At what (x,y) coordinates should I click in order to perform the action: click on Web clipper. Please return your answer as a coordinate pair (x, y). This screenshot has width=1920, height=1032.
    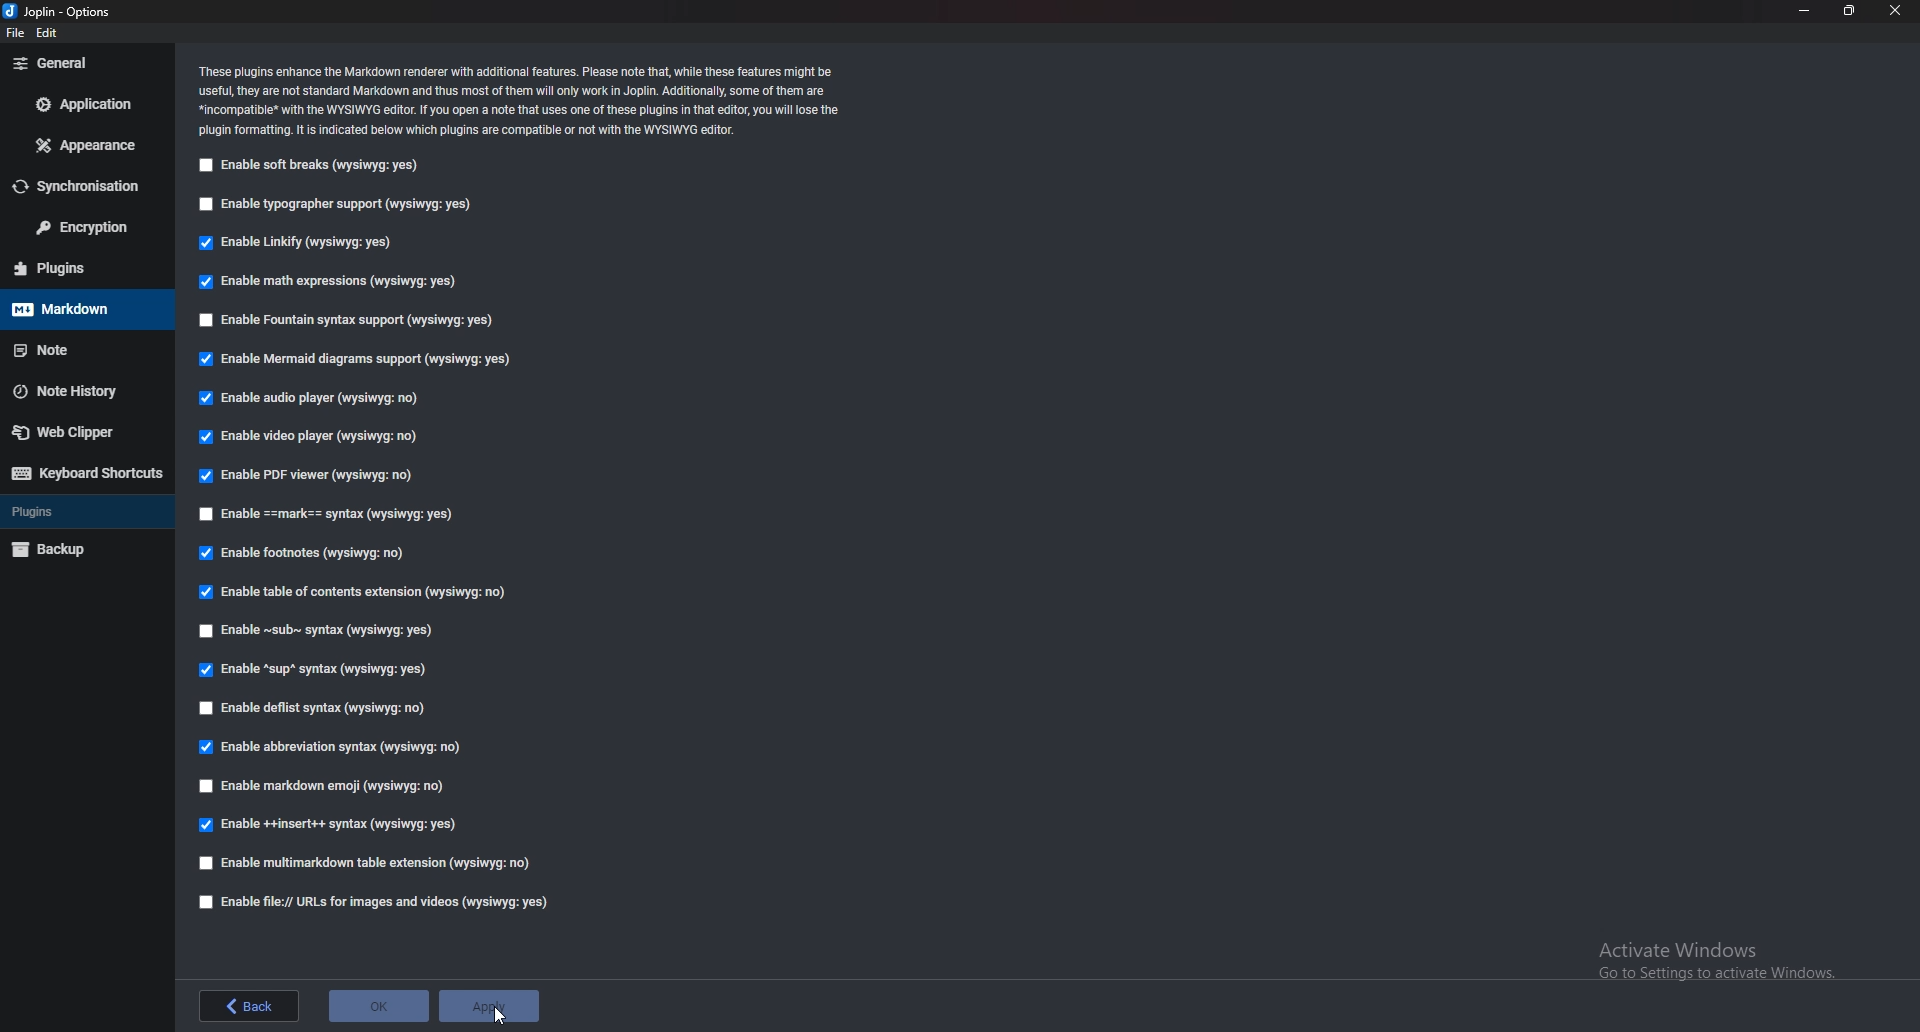
    Looking at the image, I should click on (79, 433).